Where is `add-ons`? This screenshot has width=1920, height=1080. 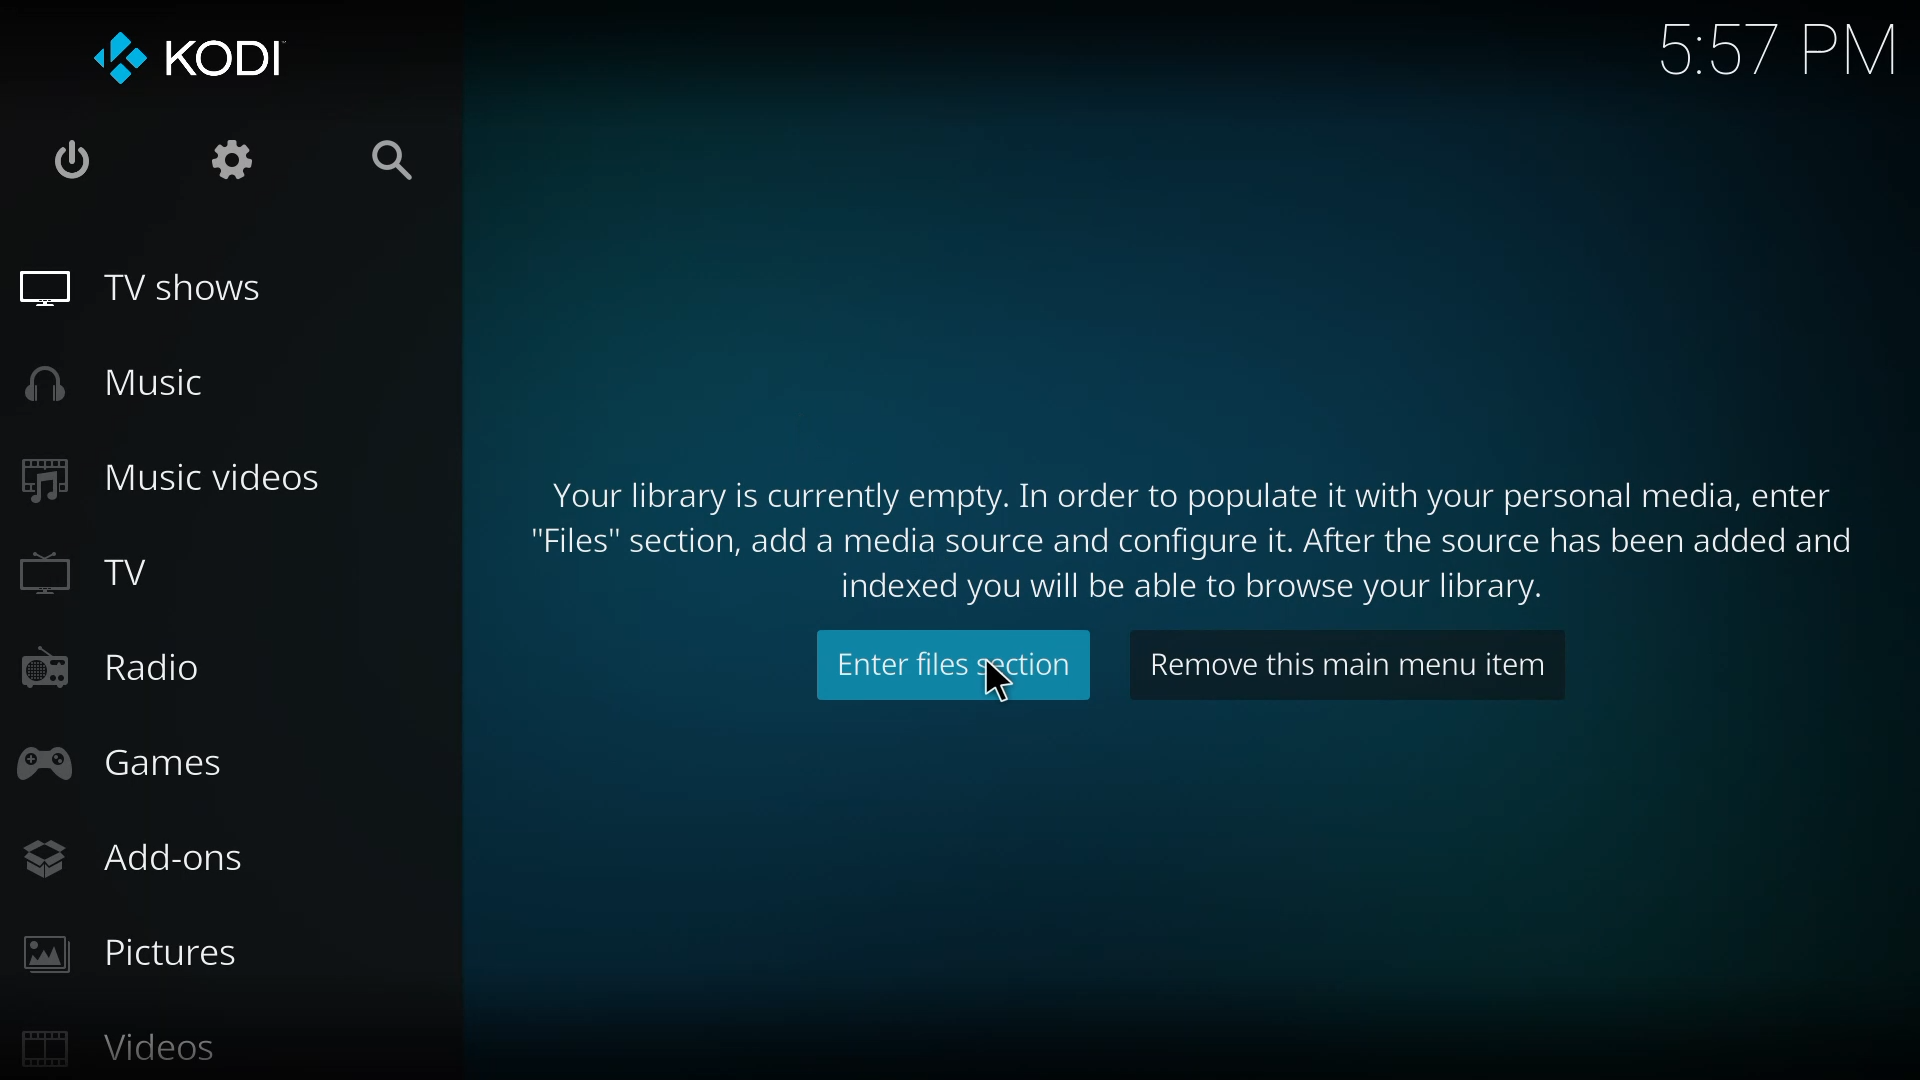
add-ons is located at coordinates (144, 859).